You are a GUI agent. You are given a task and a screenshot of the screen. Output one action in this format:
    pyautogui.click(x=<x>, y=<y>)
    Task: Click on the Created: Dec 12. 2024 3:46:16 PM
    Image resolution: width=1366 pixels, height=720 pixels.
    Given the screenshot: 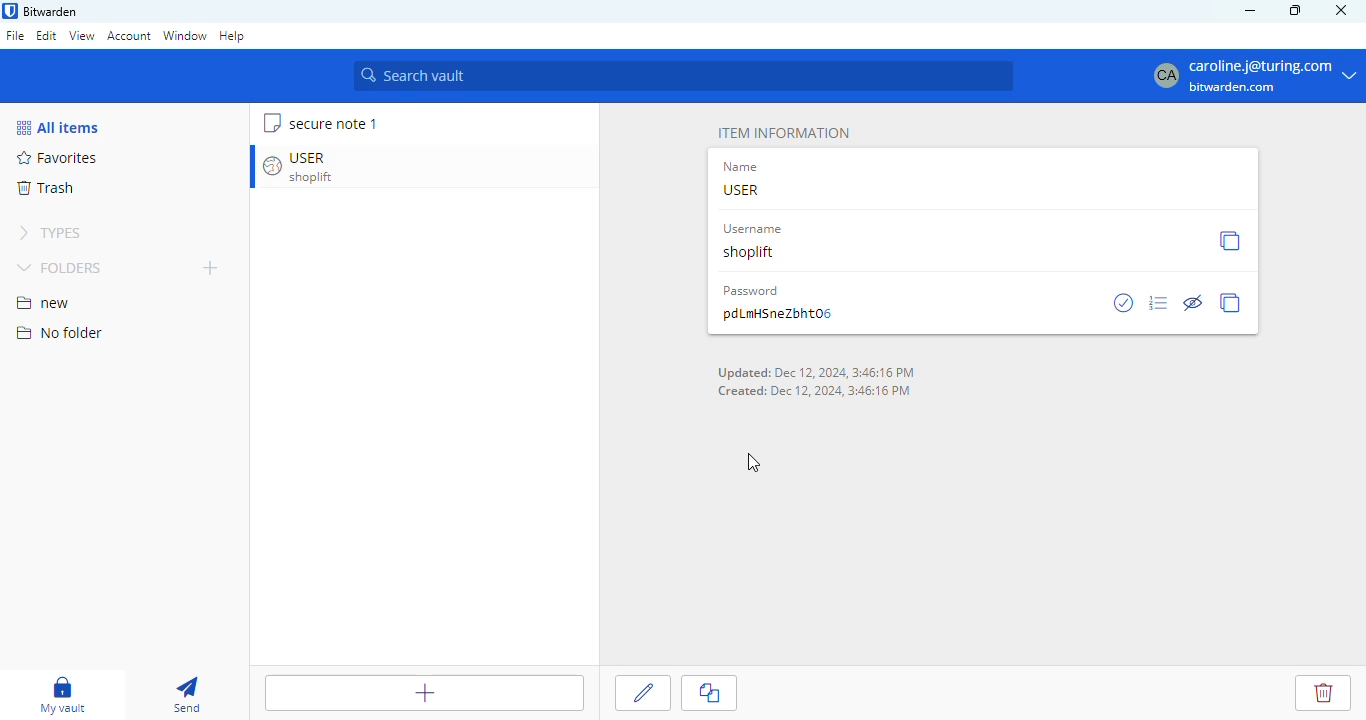 What is the action you would take?
    pyautogui.click(x=817, y=390)
    